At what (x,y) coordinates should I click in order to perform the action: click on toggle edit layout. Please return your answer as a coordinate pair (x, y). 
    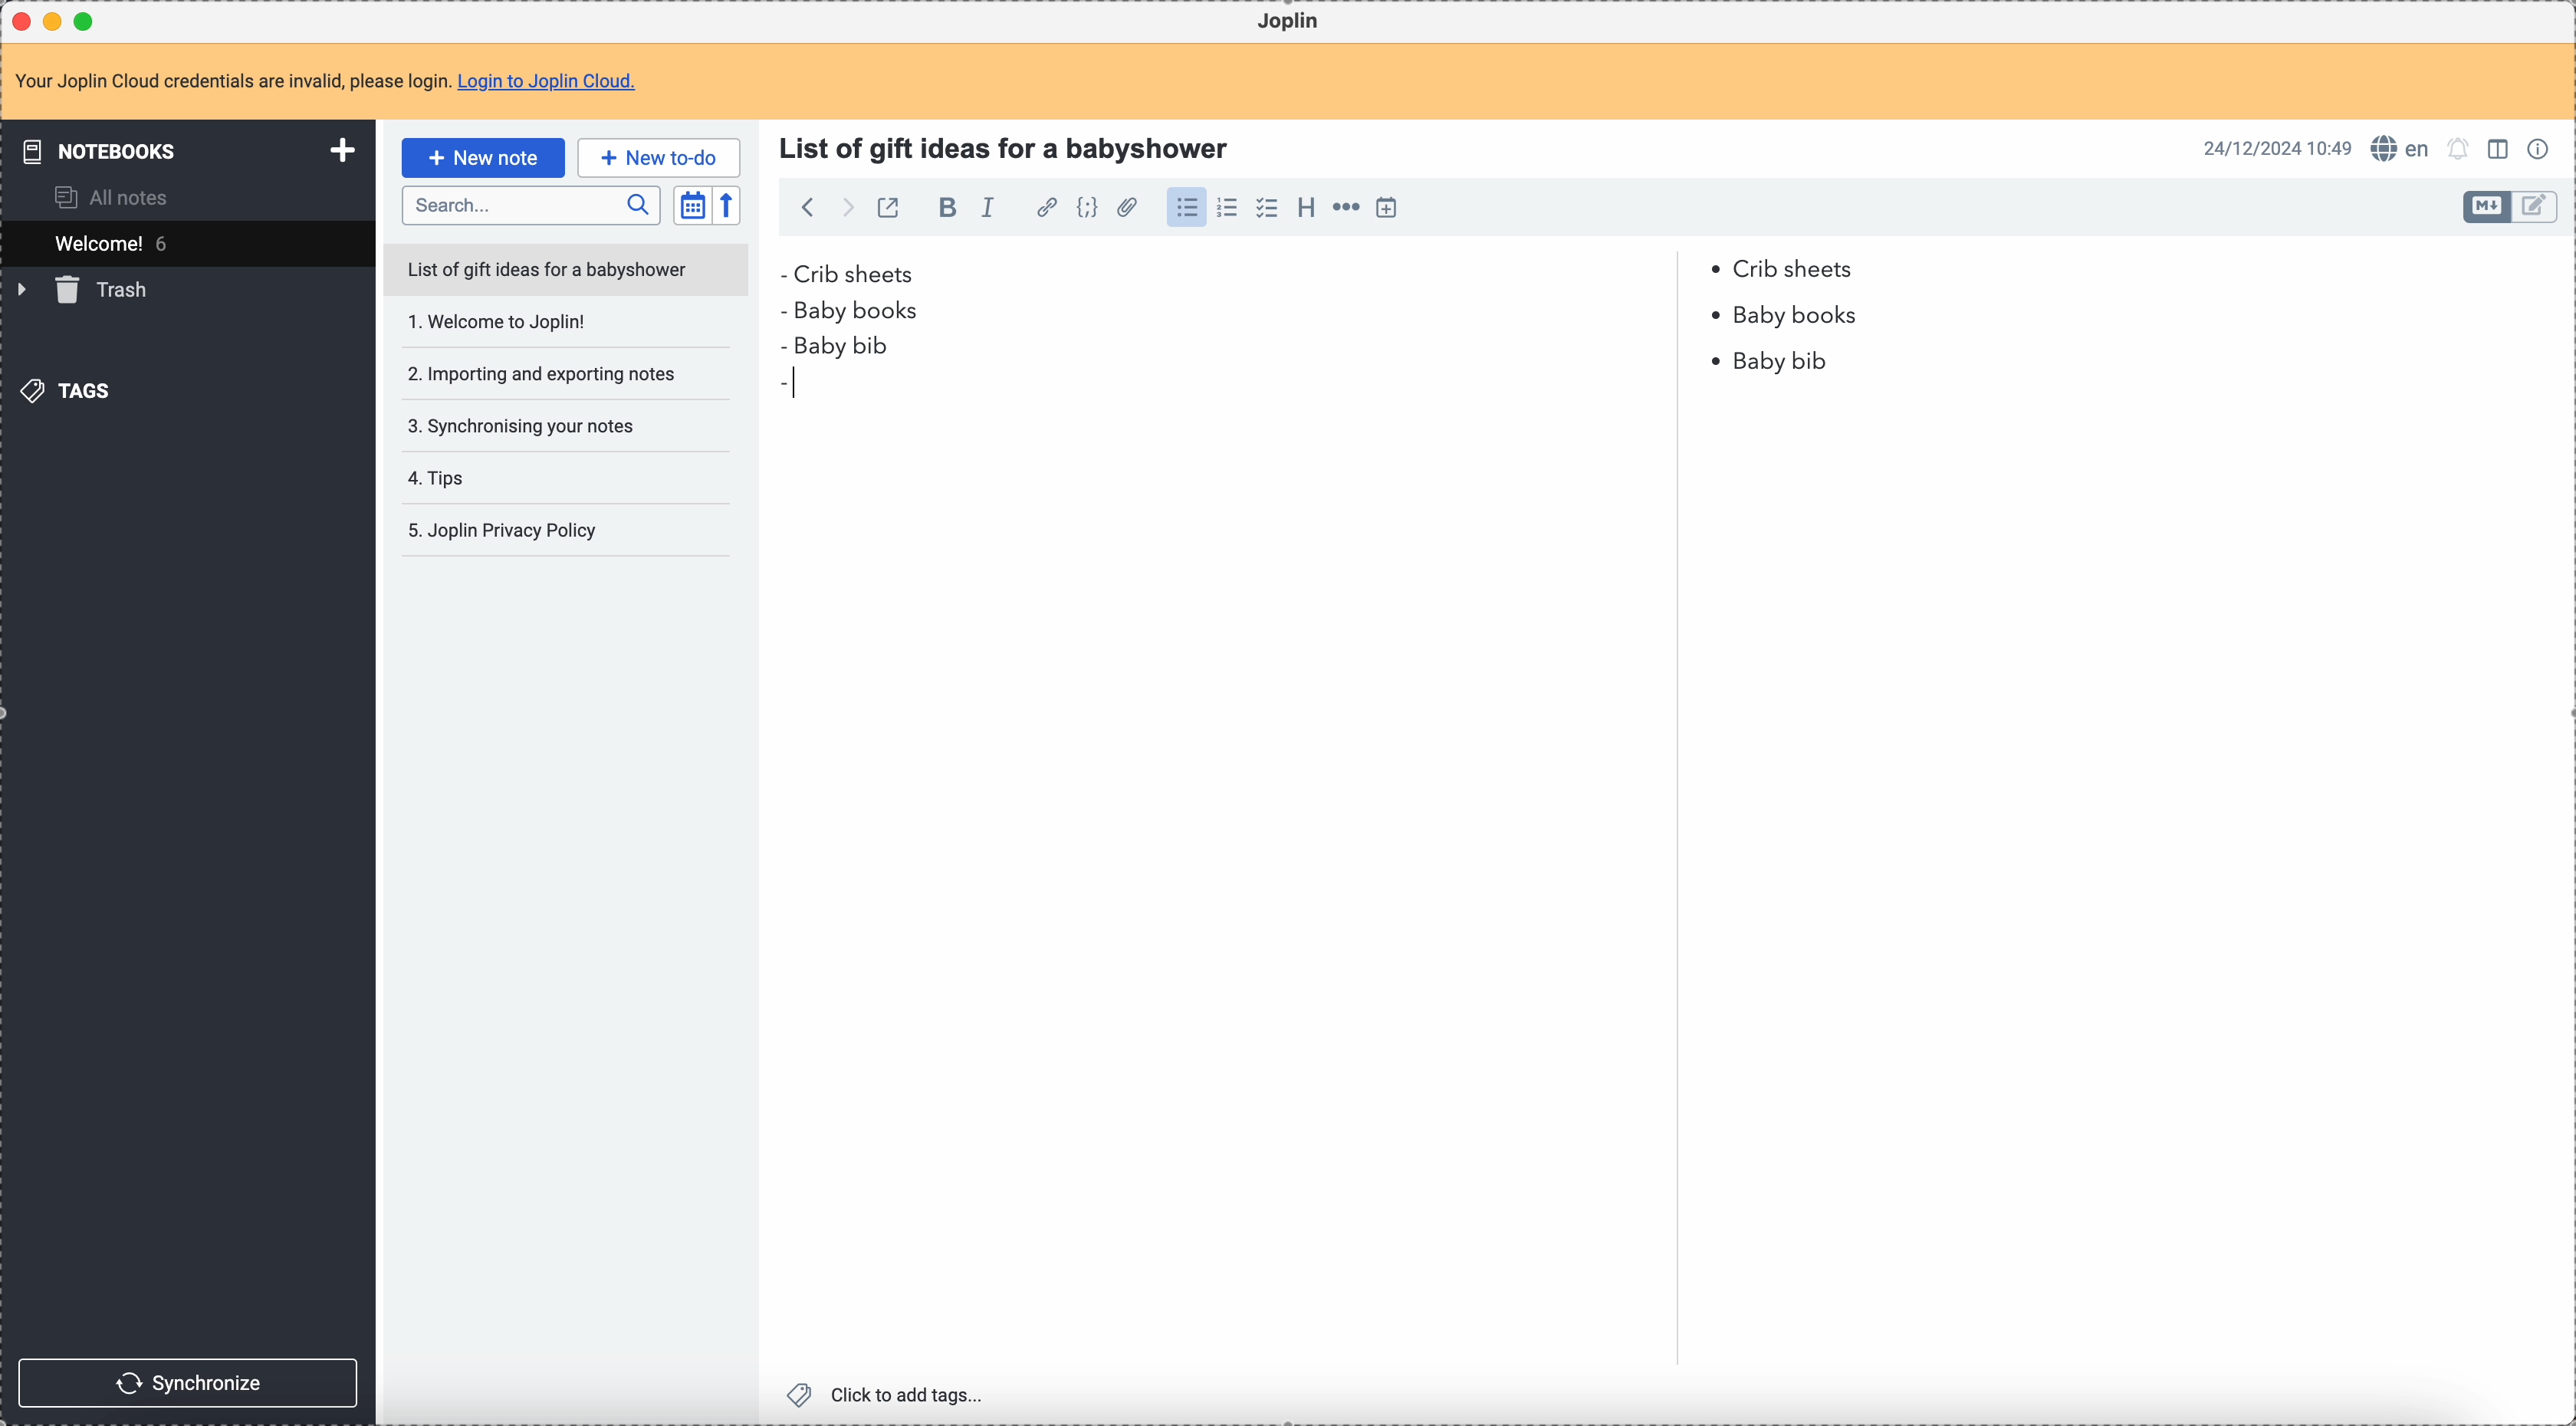
    Looking at the image, I should click on (2536, 207).